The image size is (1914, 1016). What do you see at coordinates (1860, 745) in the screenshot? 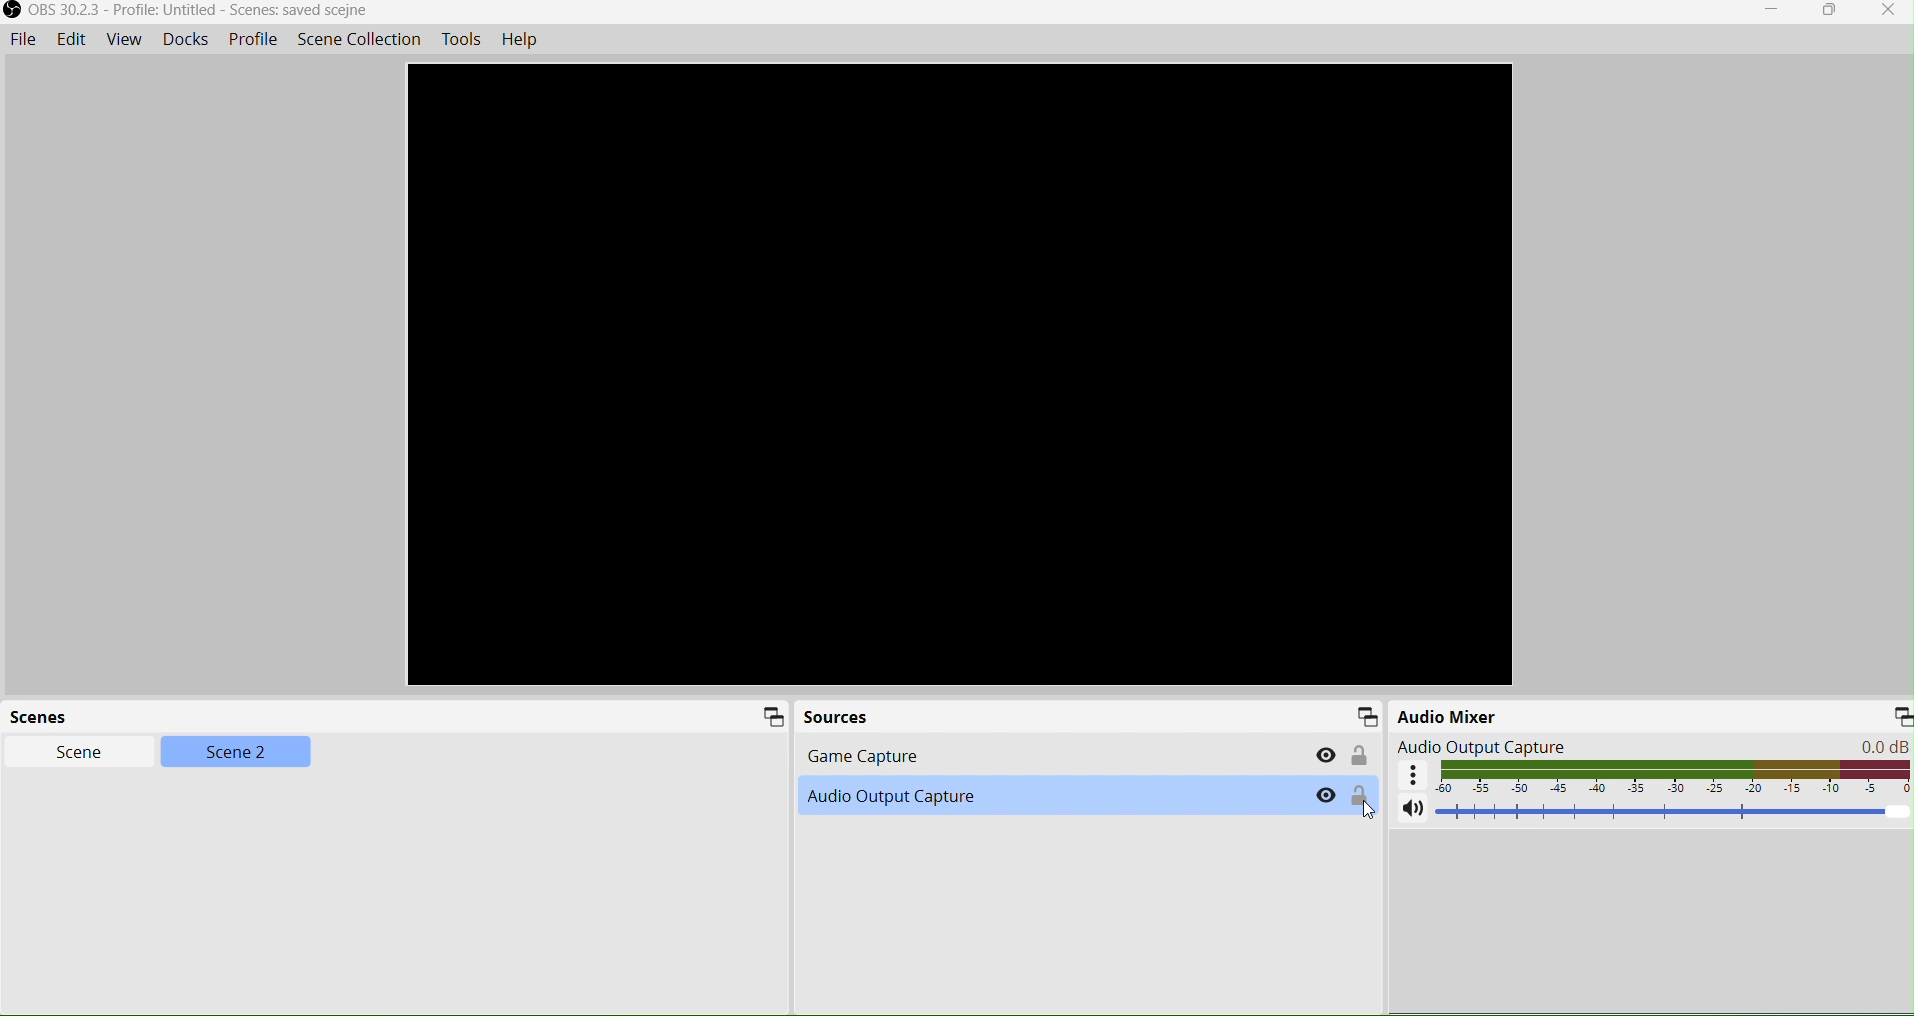
I see `0.0 dB` at bounding box center [1860, 745].